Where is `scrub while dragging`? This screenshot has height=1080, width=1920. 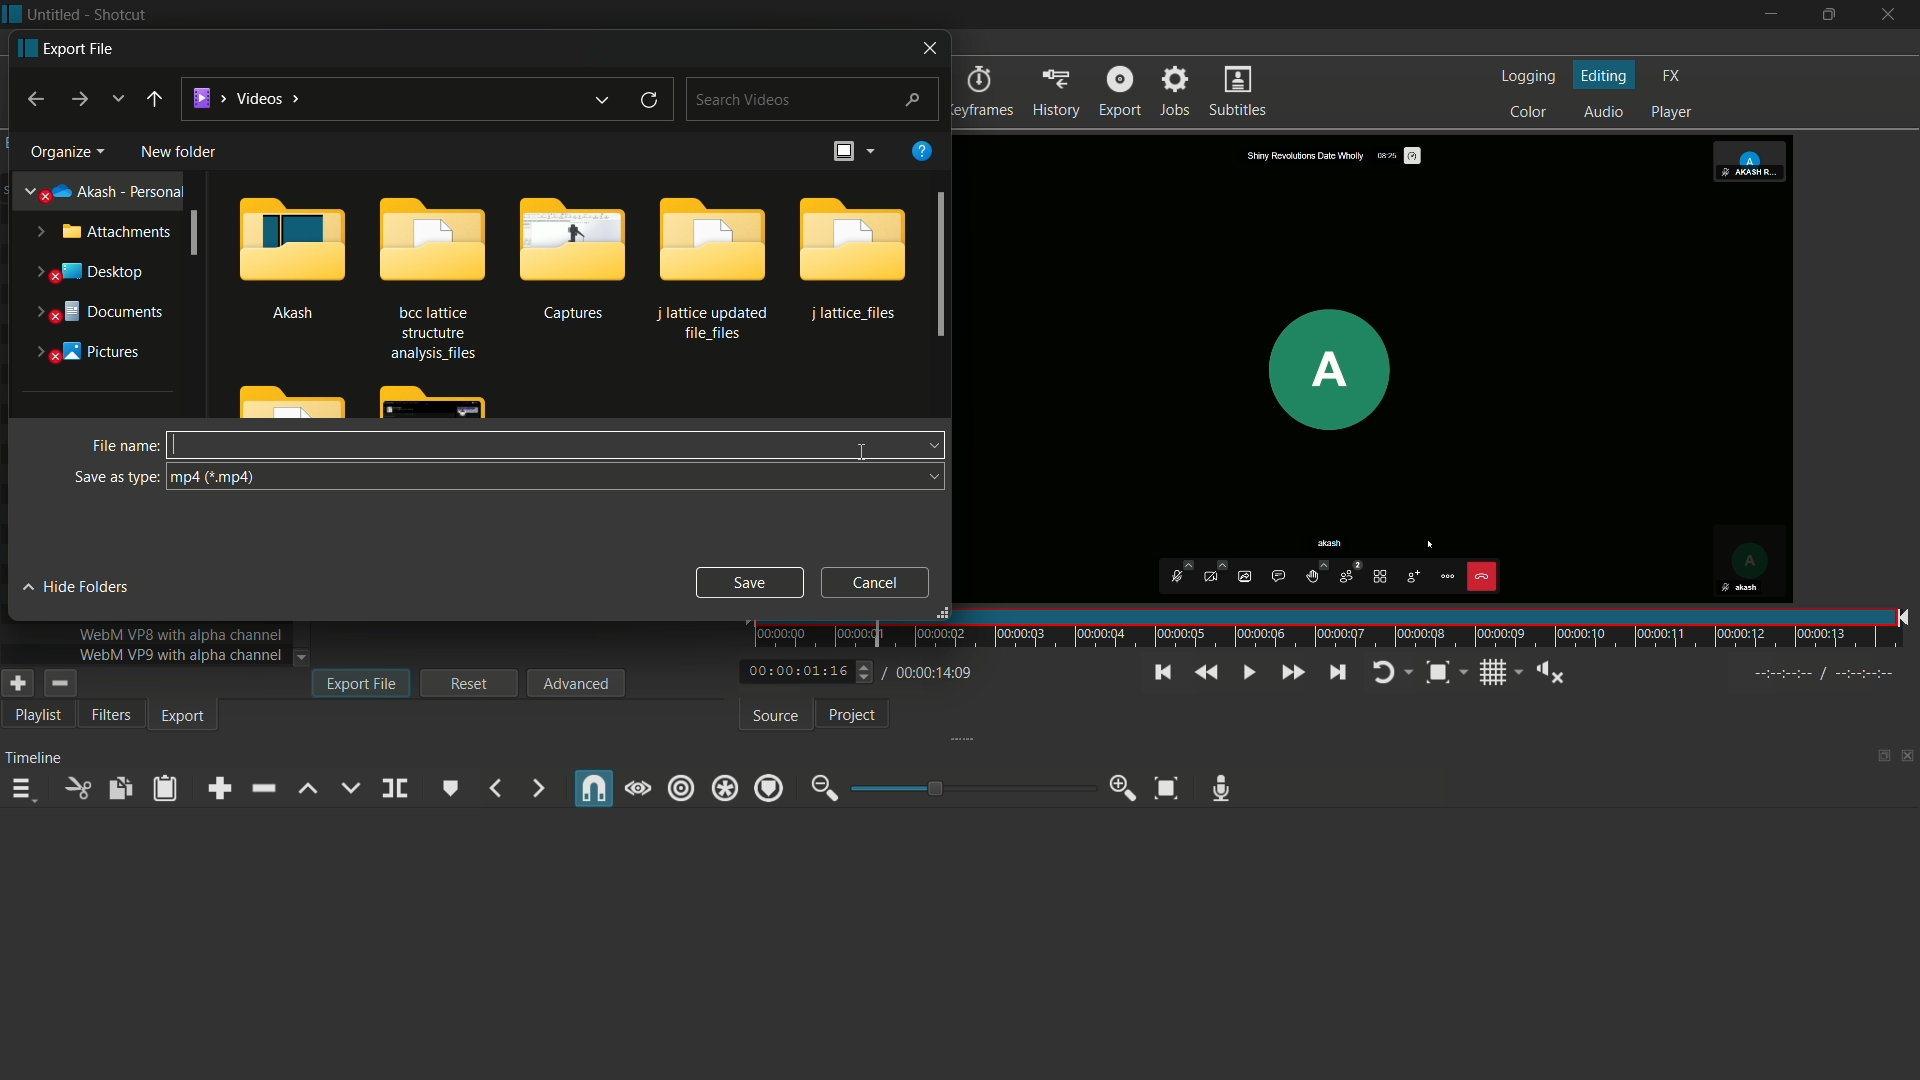
scrub while dragging is located at coordinates (637, 789).